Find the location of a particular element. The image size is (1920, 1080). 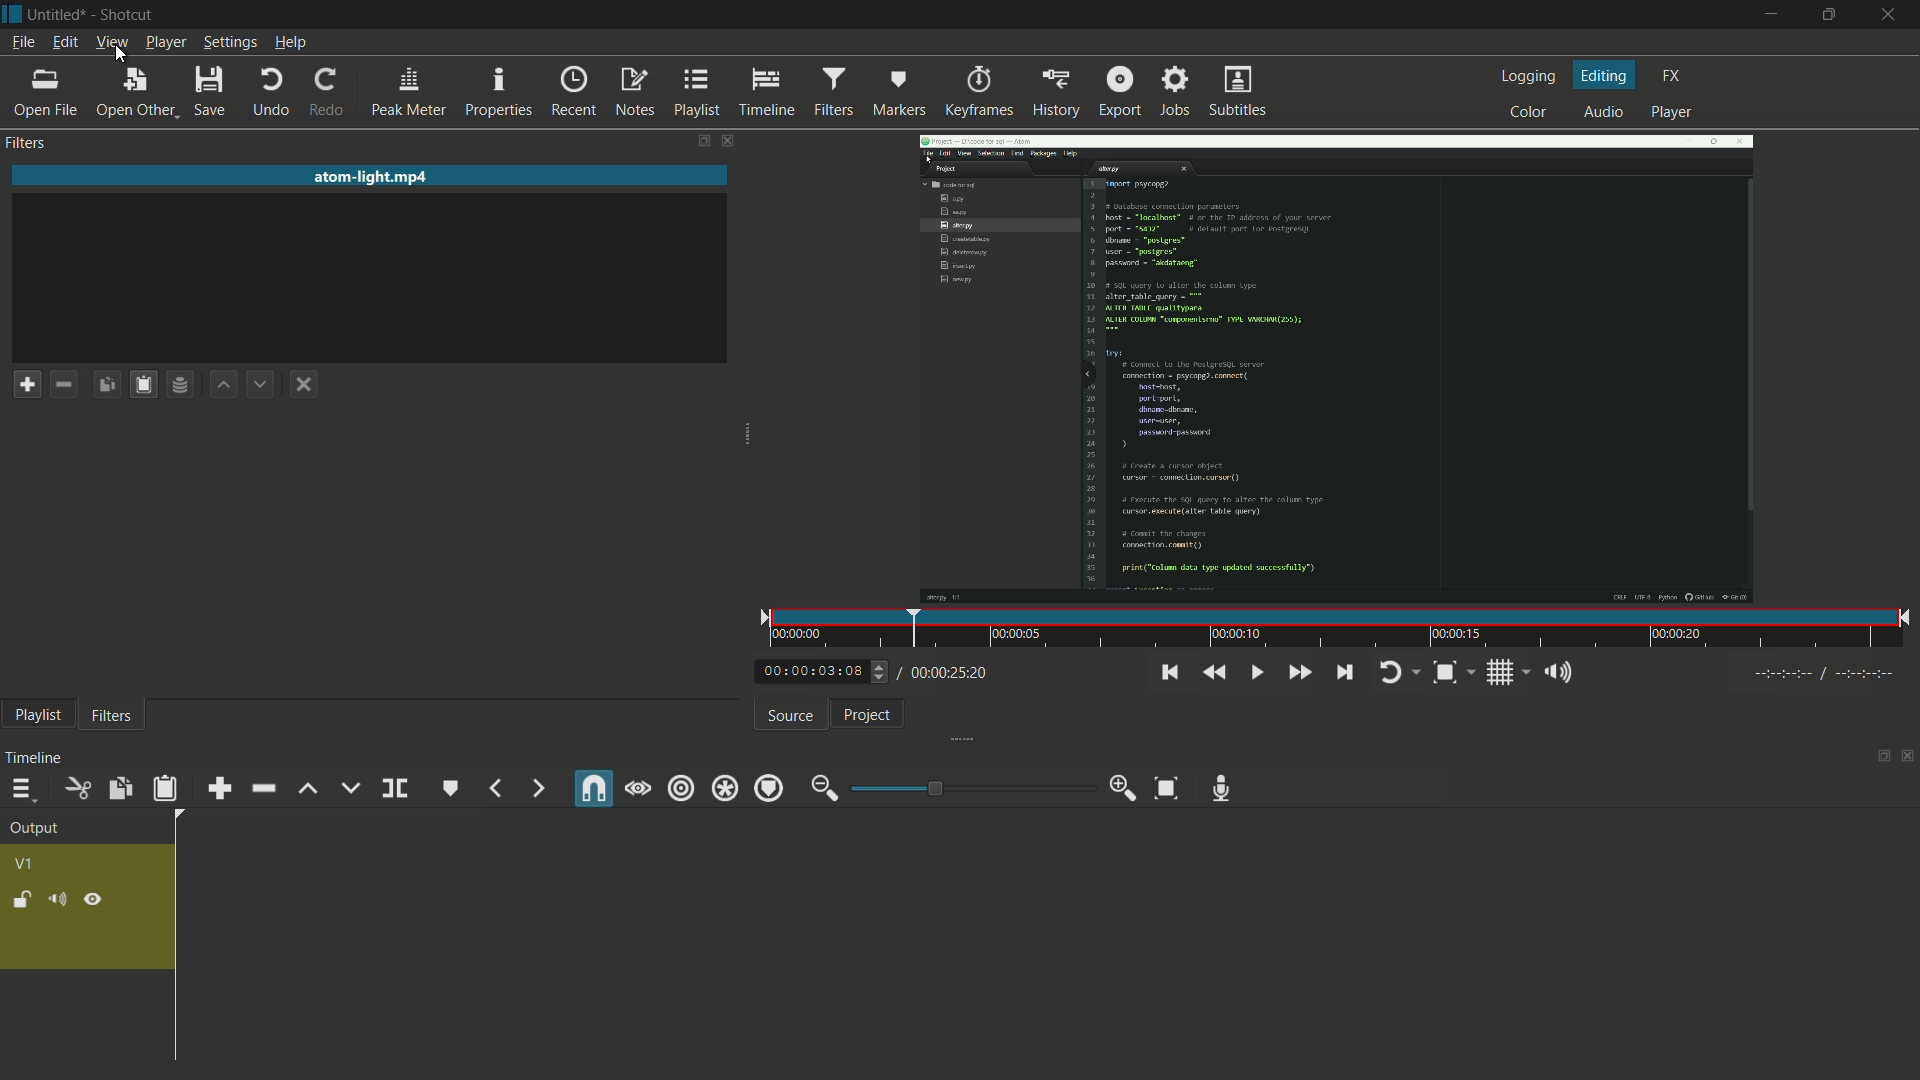

snap is located at coordinates (592, 788).